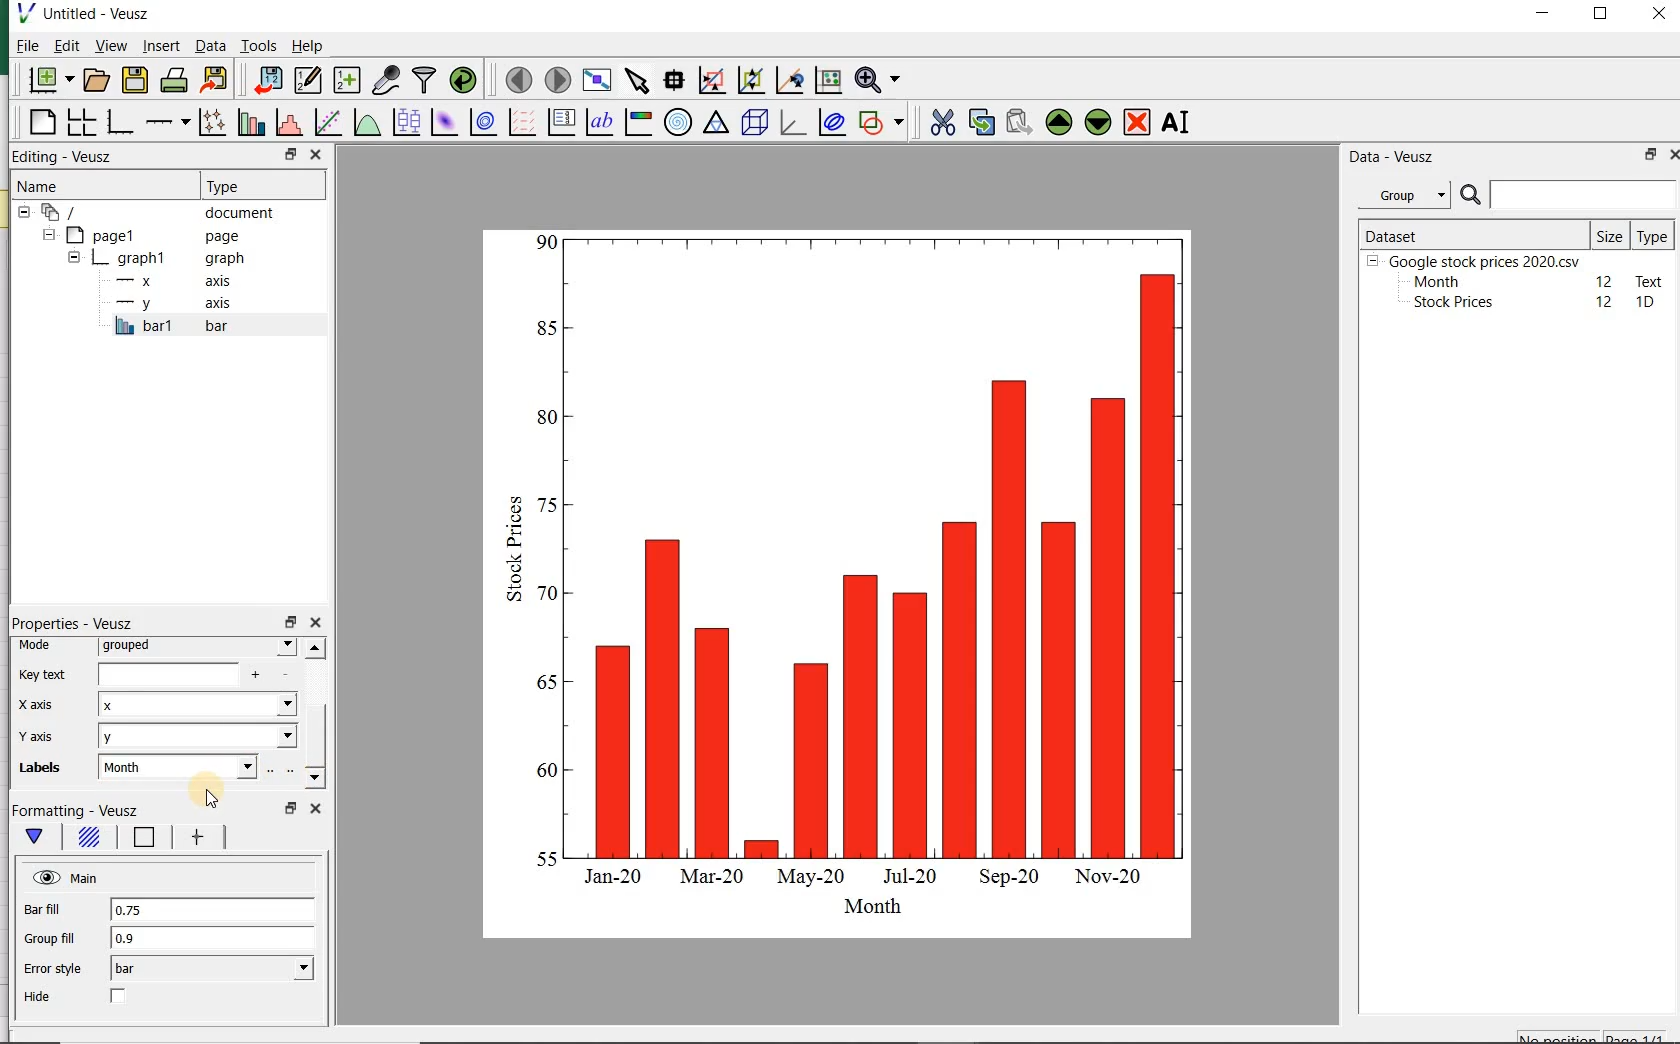 The width and height of the screenshot is (1680, 1044). I want to click on blank page, so click(41, 125).